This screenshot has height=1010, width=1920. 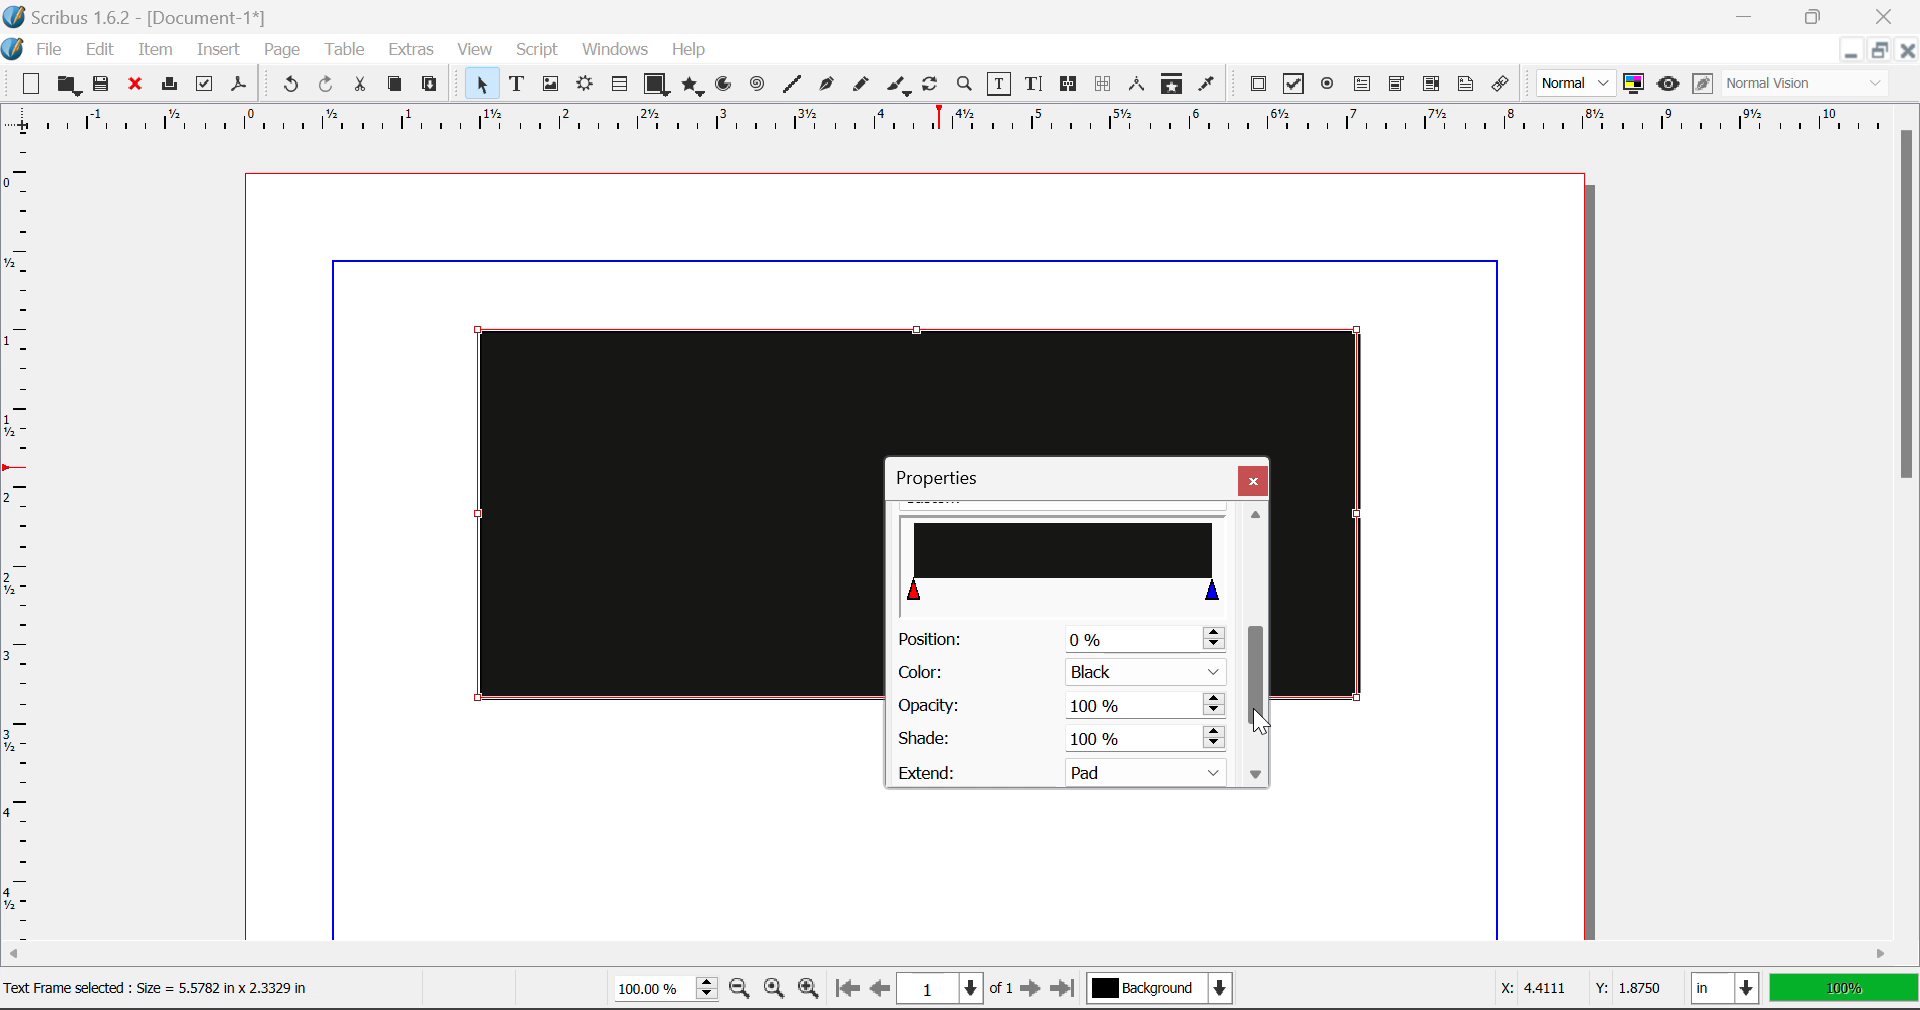 What do you see at coordinates (538, 50) in the screenshot?
I see `Script` at bounding box center [538, 50].